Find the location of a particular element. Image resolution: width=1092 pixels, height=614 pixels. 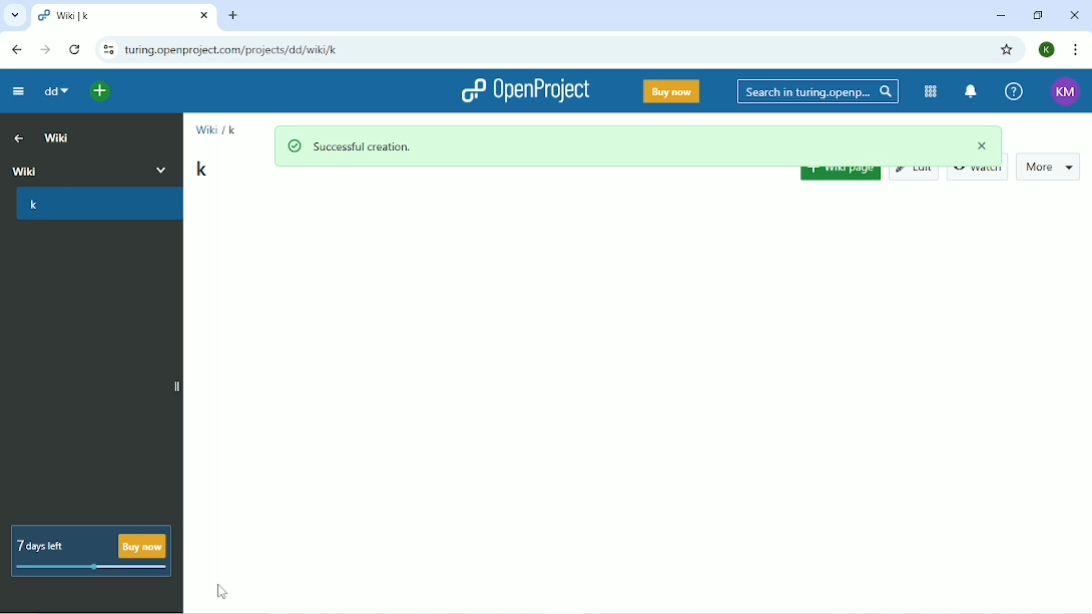

Modules is located at coordinates (929, 92).